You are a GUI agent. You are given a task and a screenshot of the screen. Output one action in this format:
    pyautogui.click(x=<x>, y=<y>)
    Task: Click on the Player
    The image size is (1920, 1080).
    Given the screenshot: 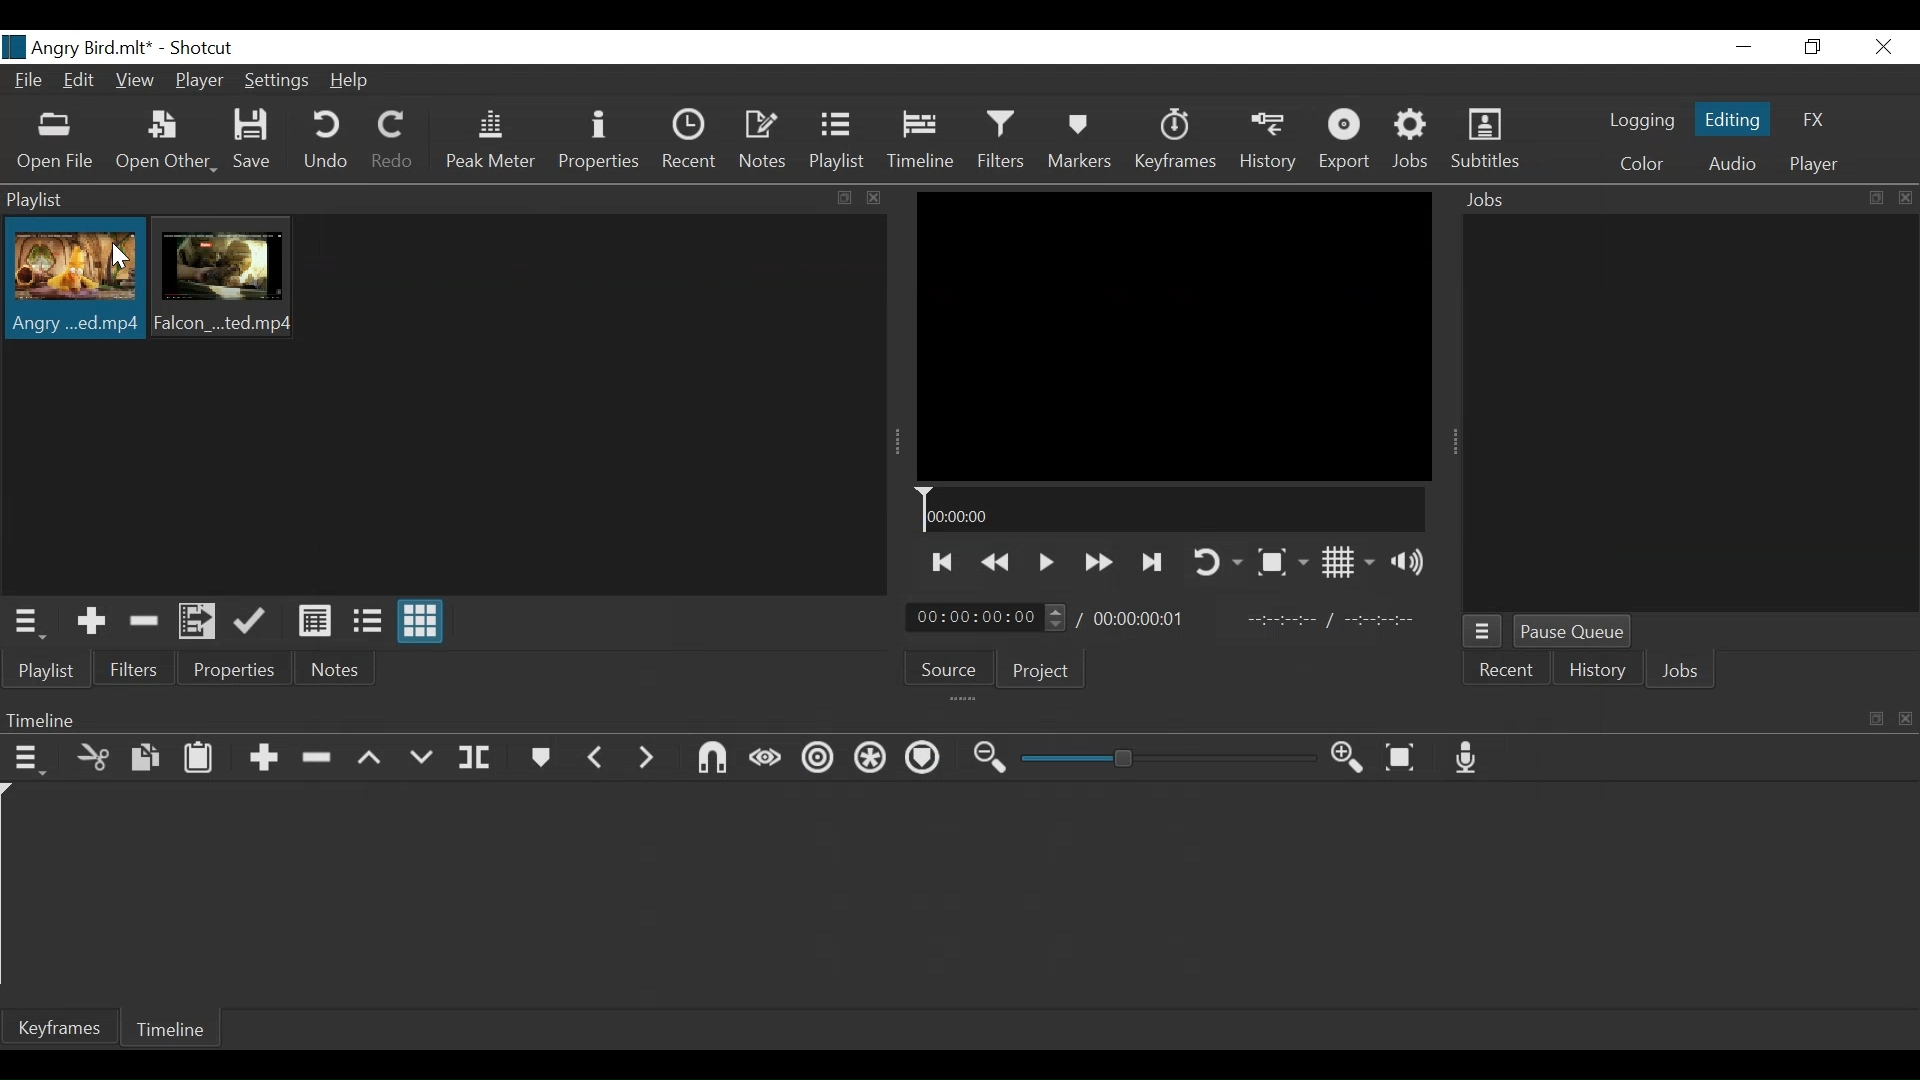 What is the action you would take?
    pyautogui.click(x=200, y=80)
    